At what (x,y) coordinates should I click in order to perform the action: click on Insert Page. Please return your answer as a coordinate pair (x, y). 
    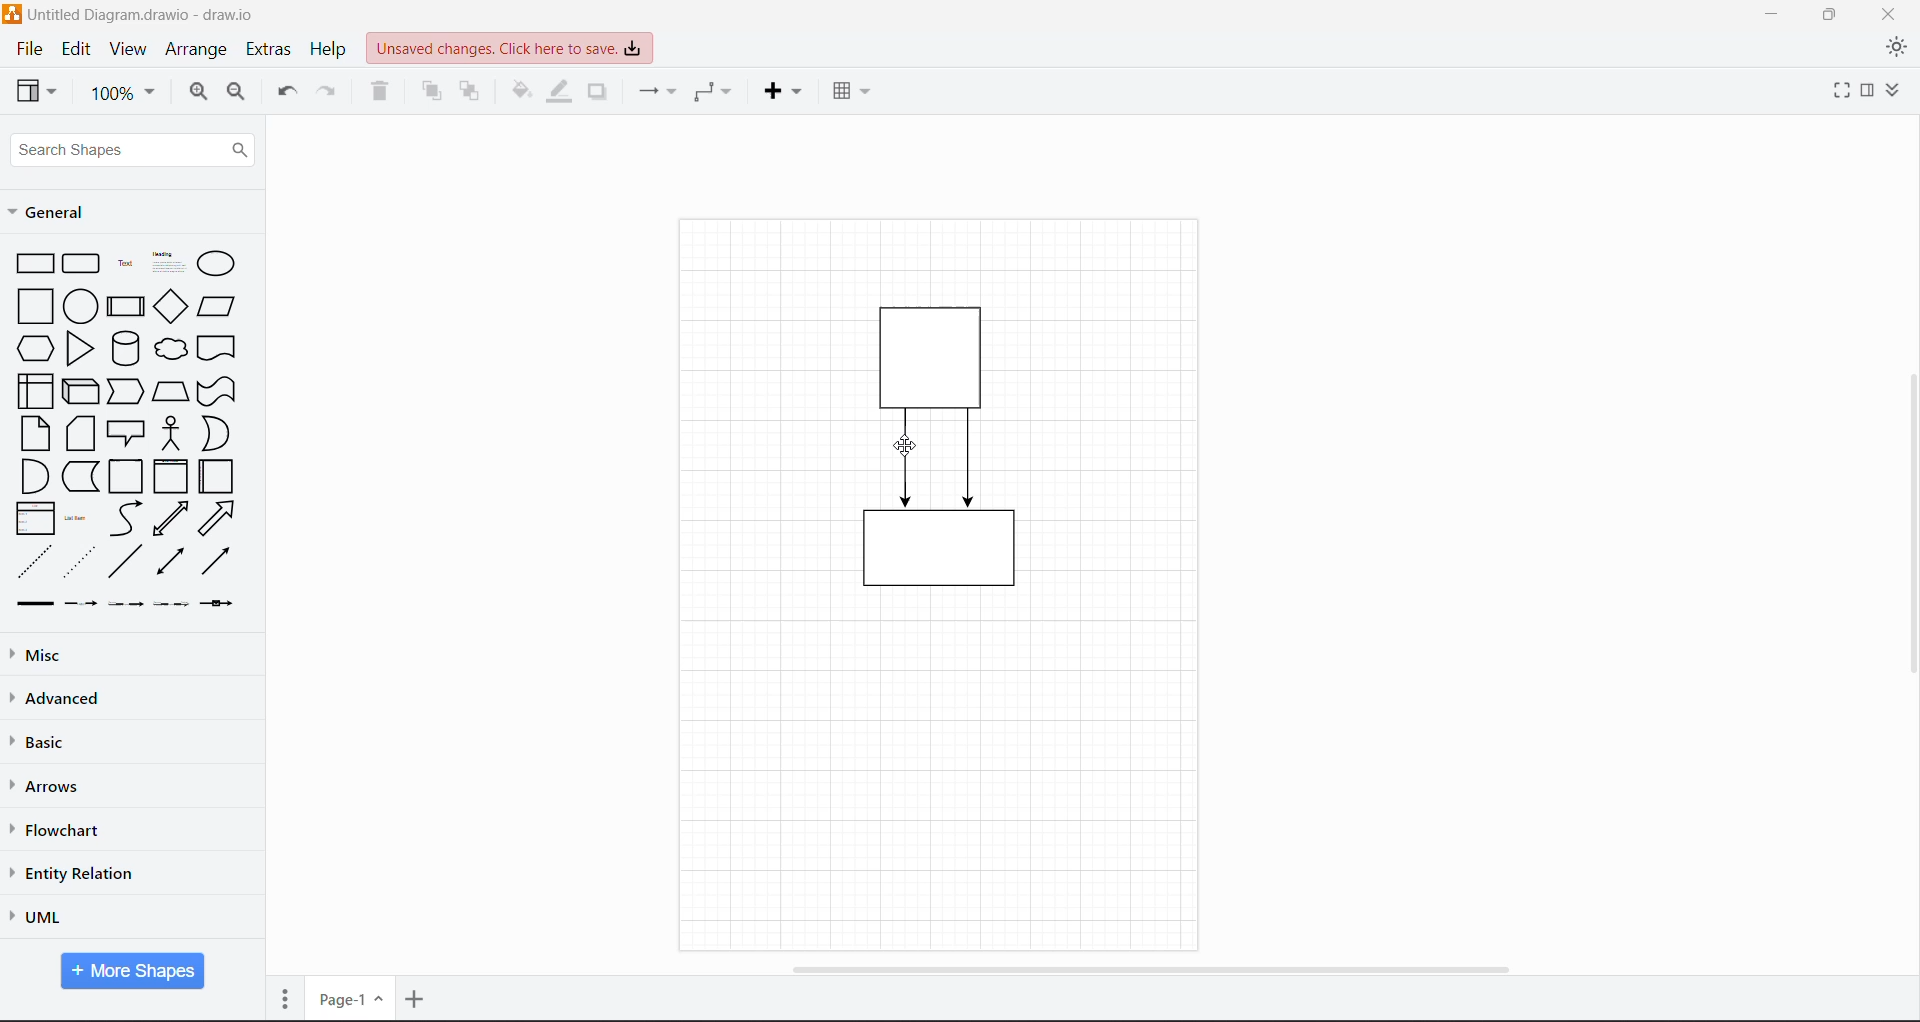
    Looking at the image, I should click on (417, 999).